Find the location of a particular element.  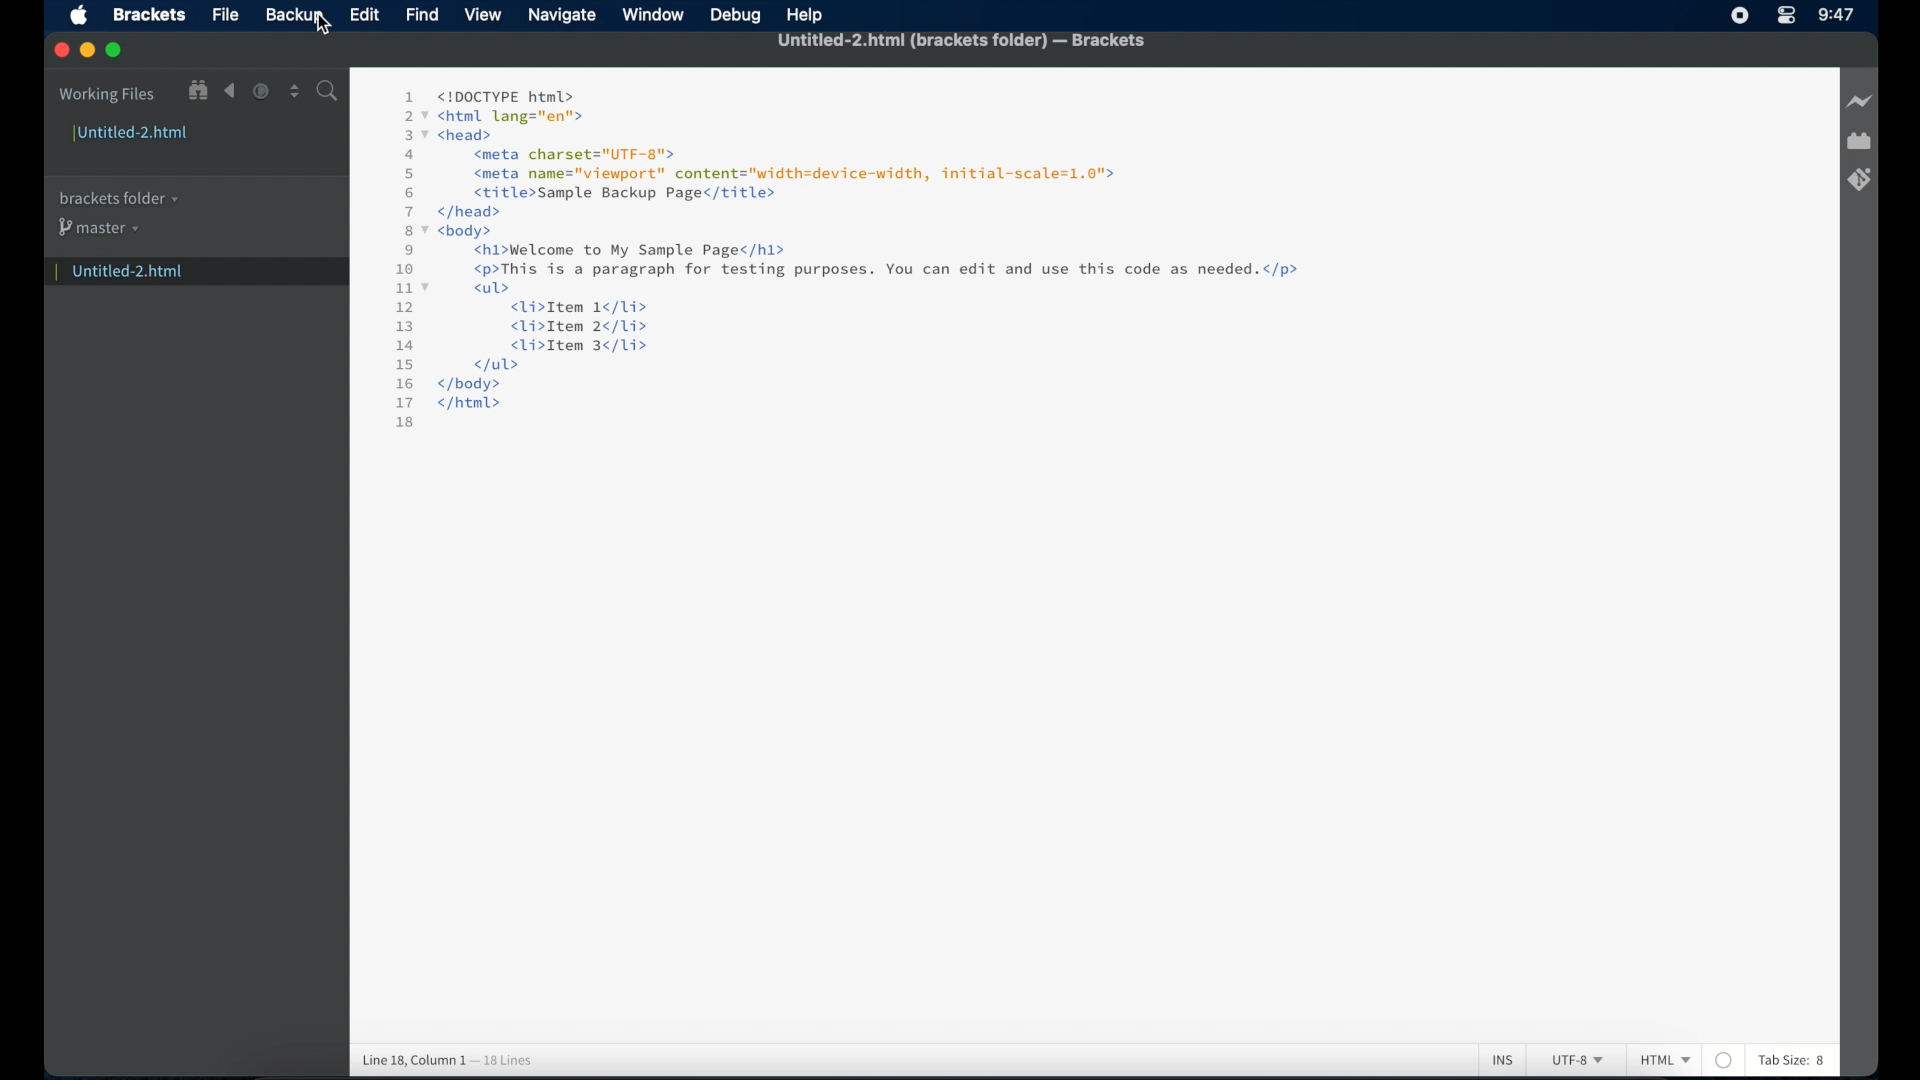

apple icon is located at coordinates (79, 16).